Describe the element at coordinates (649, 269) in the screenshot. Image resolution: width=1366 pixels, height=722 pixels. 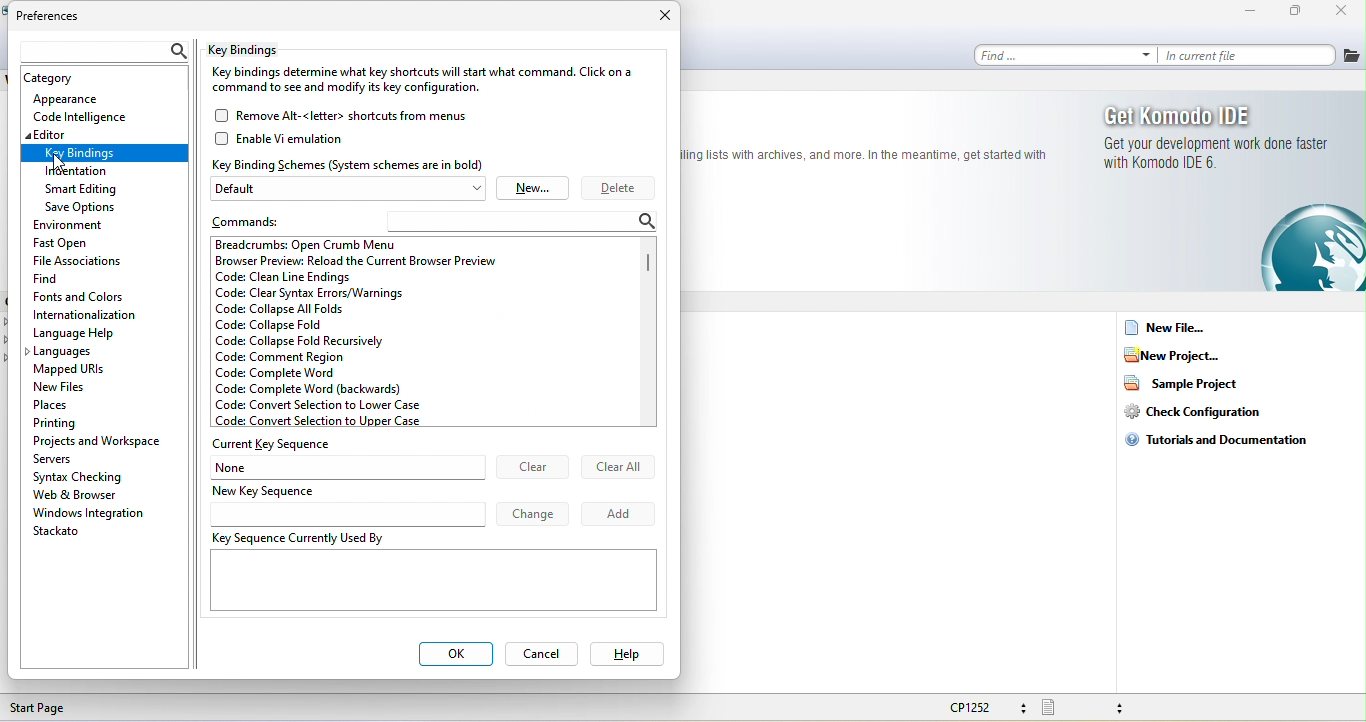
I see `vertical scroll bar` at that location.